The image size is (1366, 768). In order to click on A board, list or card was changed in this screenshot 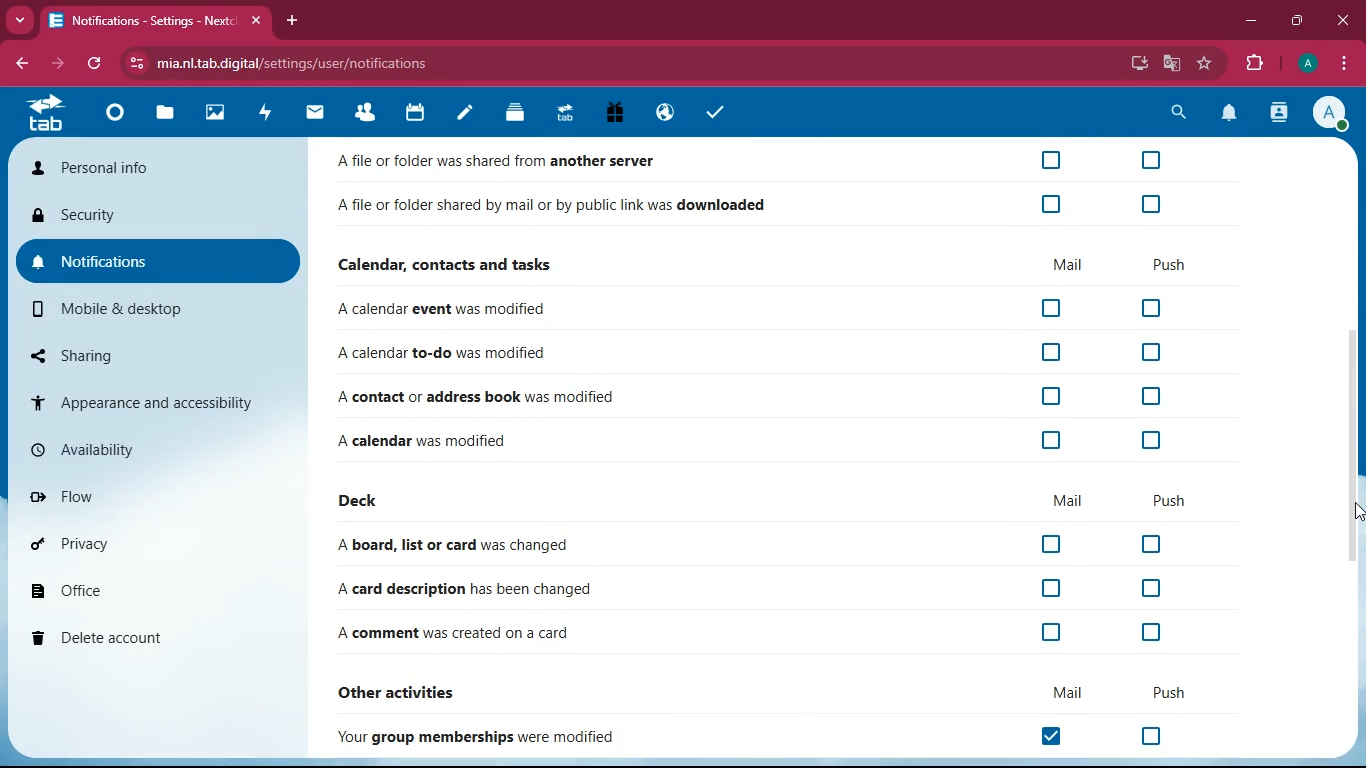, I will do `click(460, 546)`.